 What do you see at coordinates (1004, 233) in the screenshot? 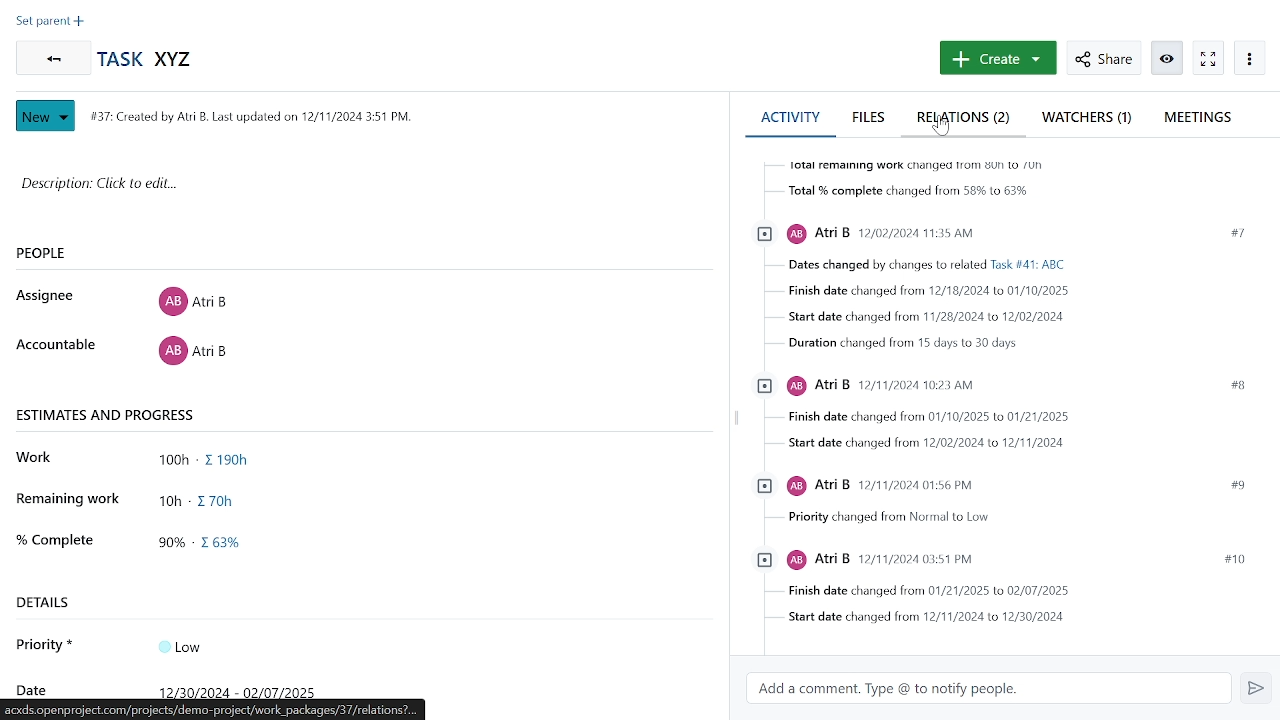
I see `User info: Atri B 12/02/2024 11:35 AM  #7` at bounding box center [1004, 233].